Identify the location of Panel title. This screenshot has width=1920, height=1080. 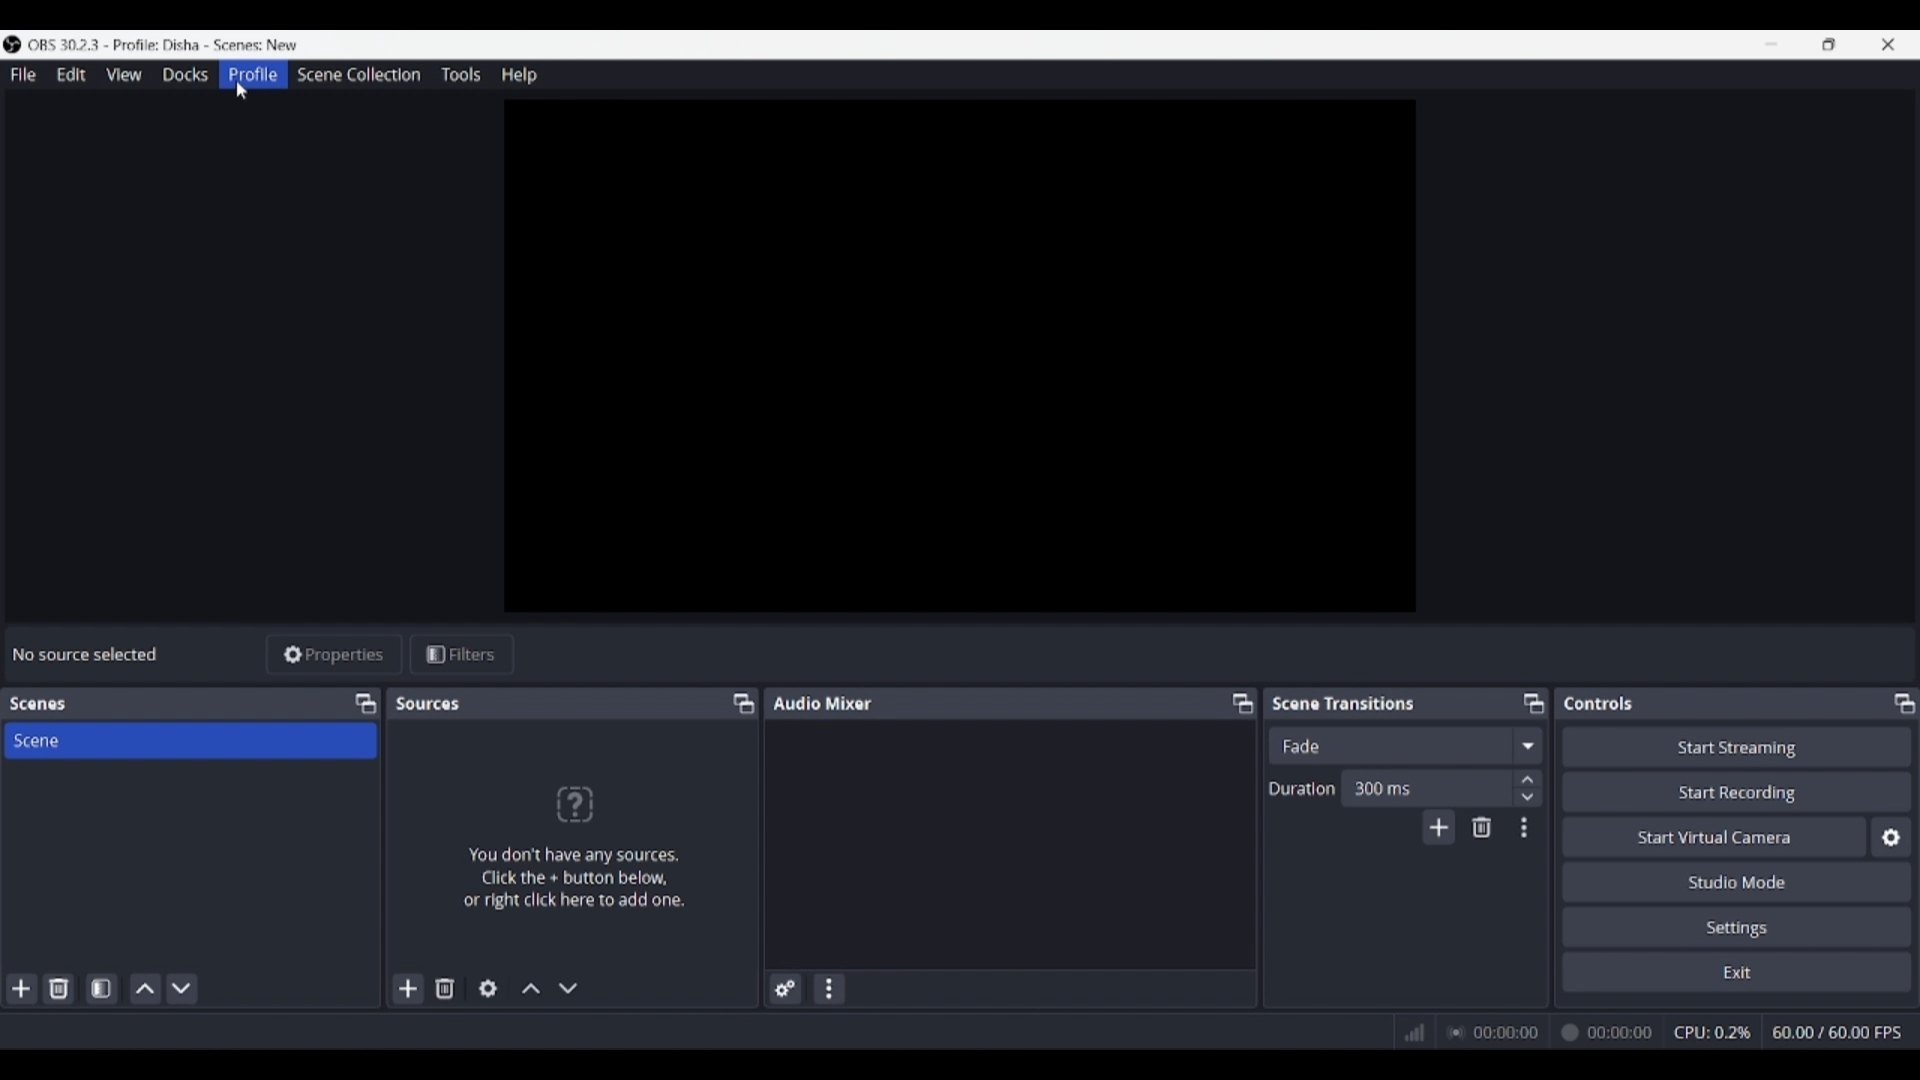
(1599, 703).